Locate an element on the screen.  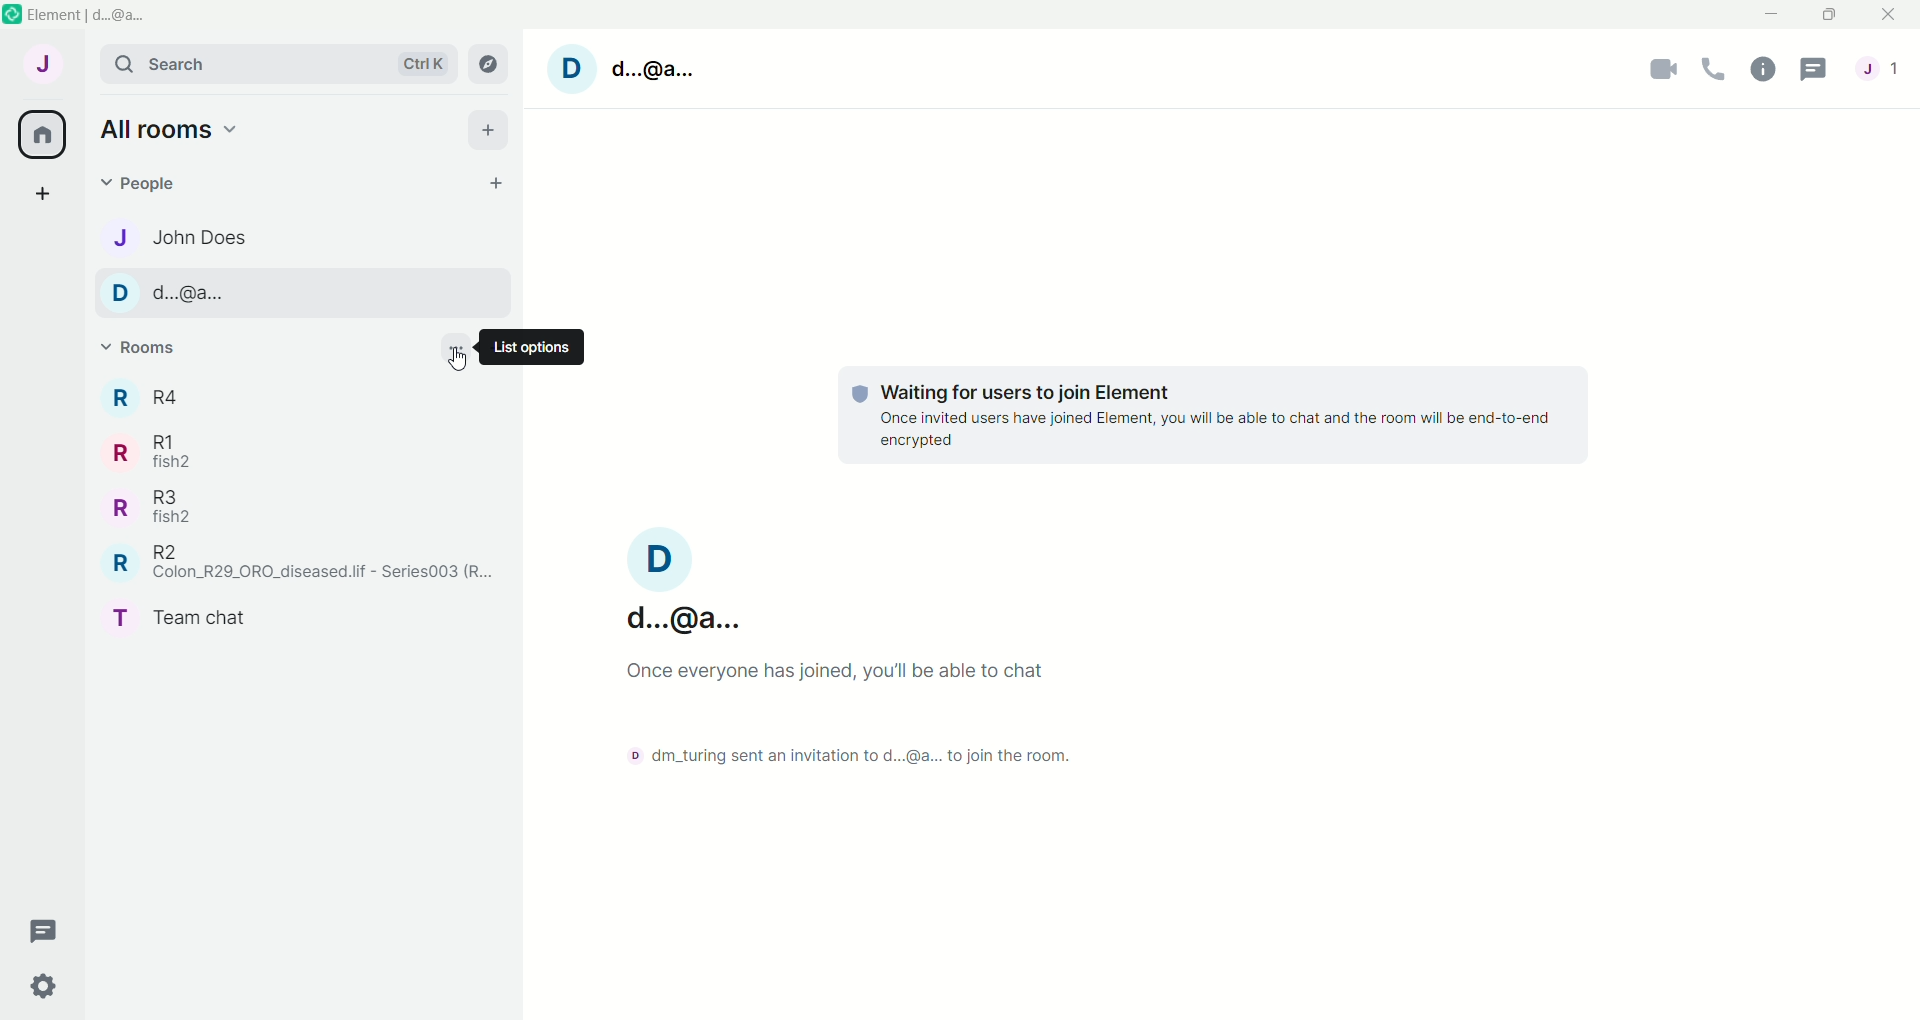
Close is located at coordinates (1889, 15).